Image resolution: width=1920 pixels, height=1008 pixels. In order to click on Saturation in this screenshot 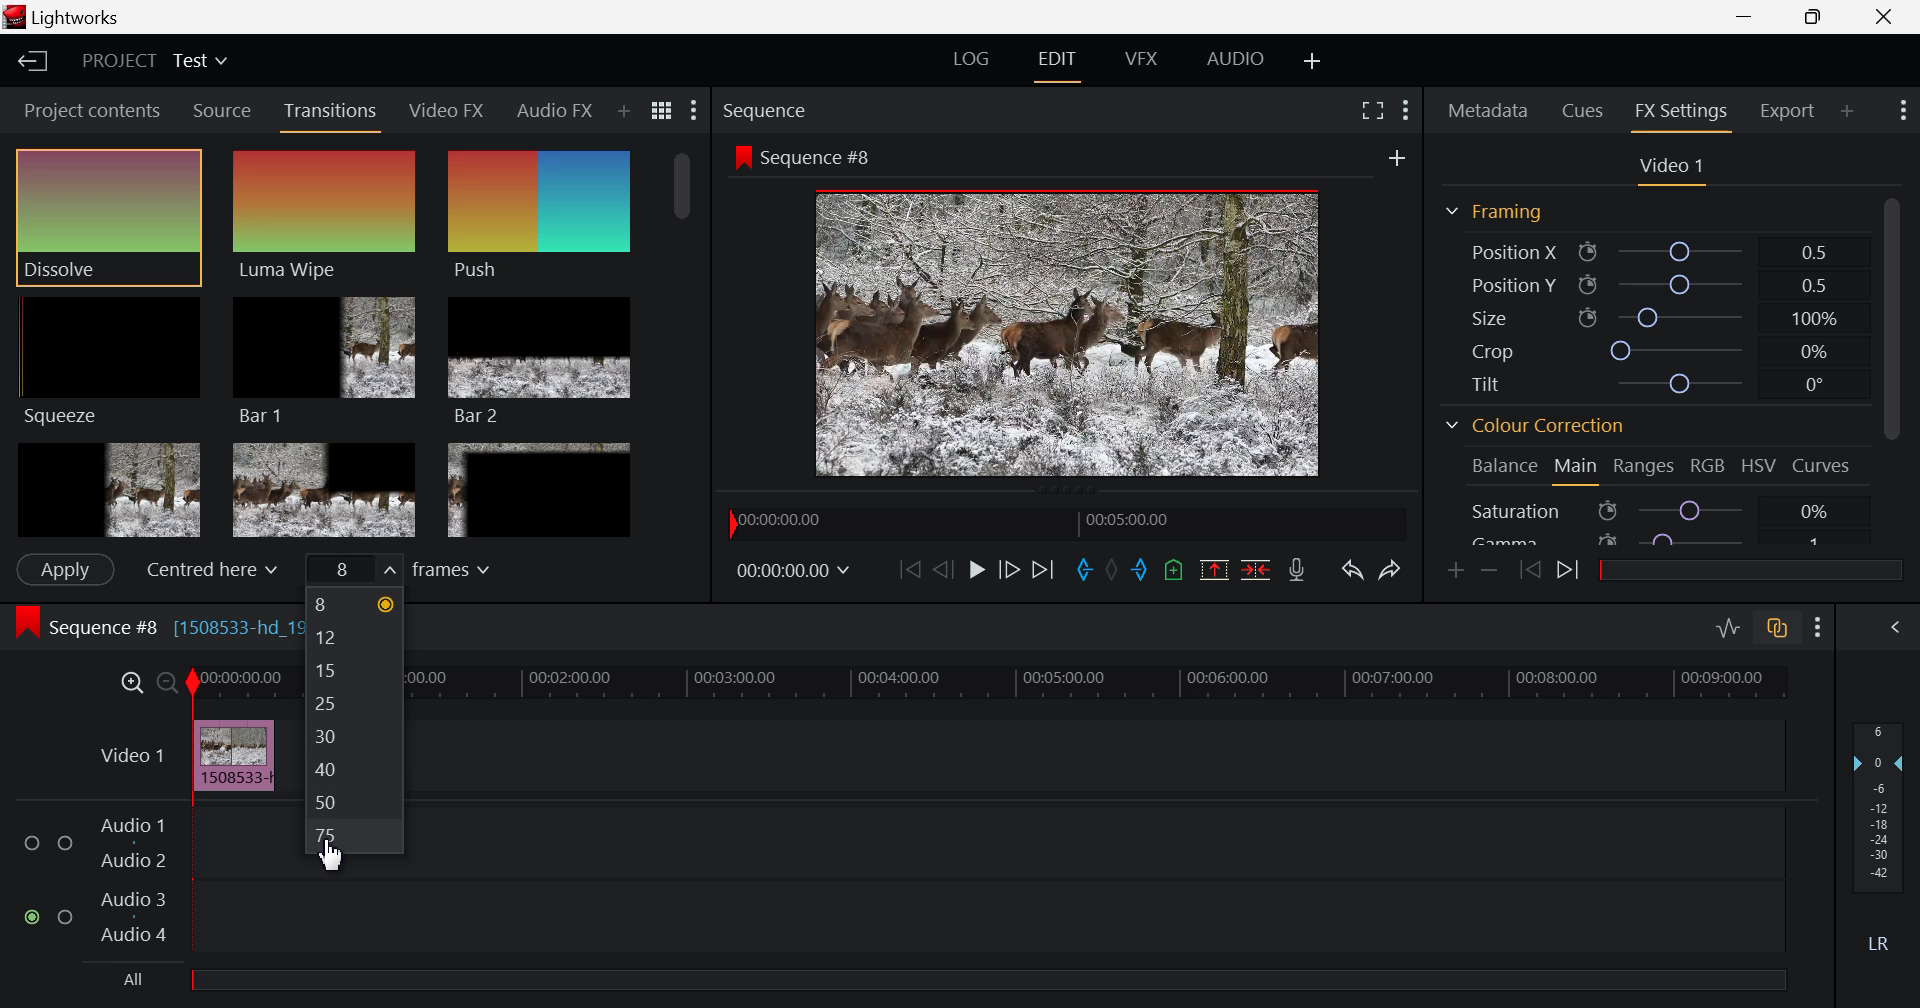, I will do `click(1654, 510)`.